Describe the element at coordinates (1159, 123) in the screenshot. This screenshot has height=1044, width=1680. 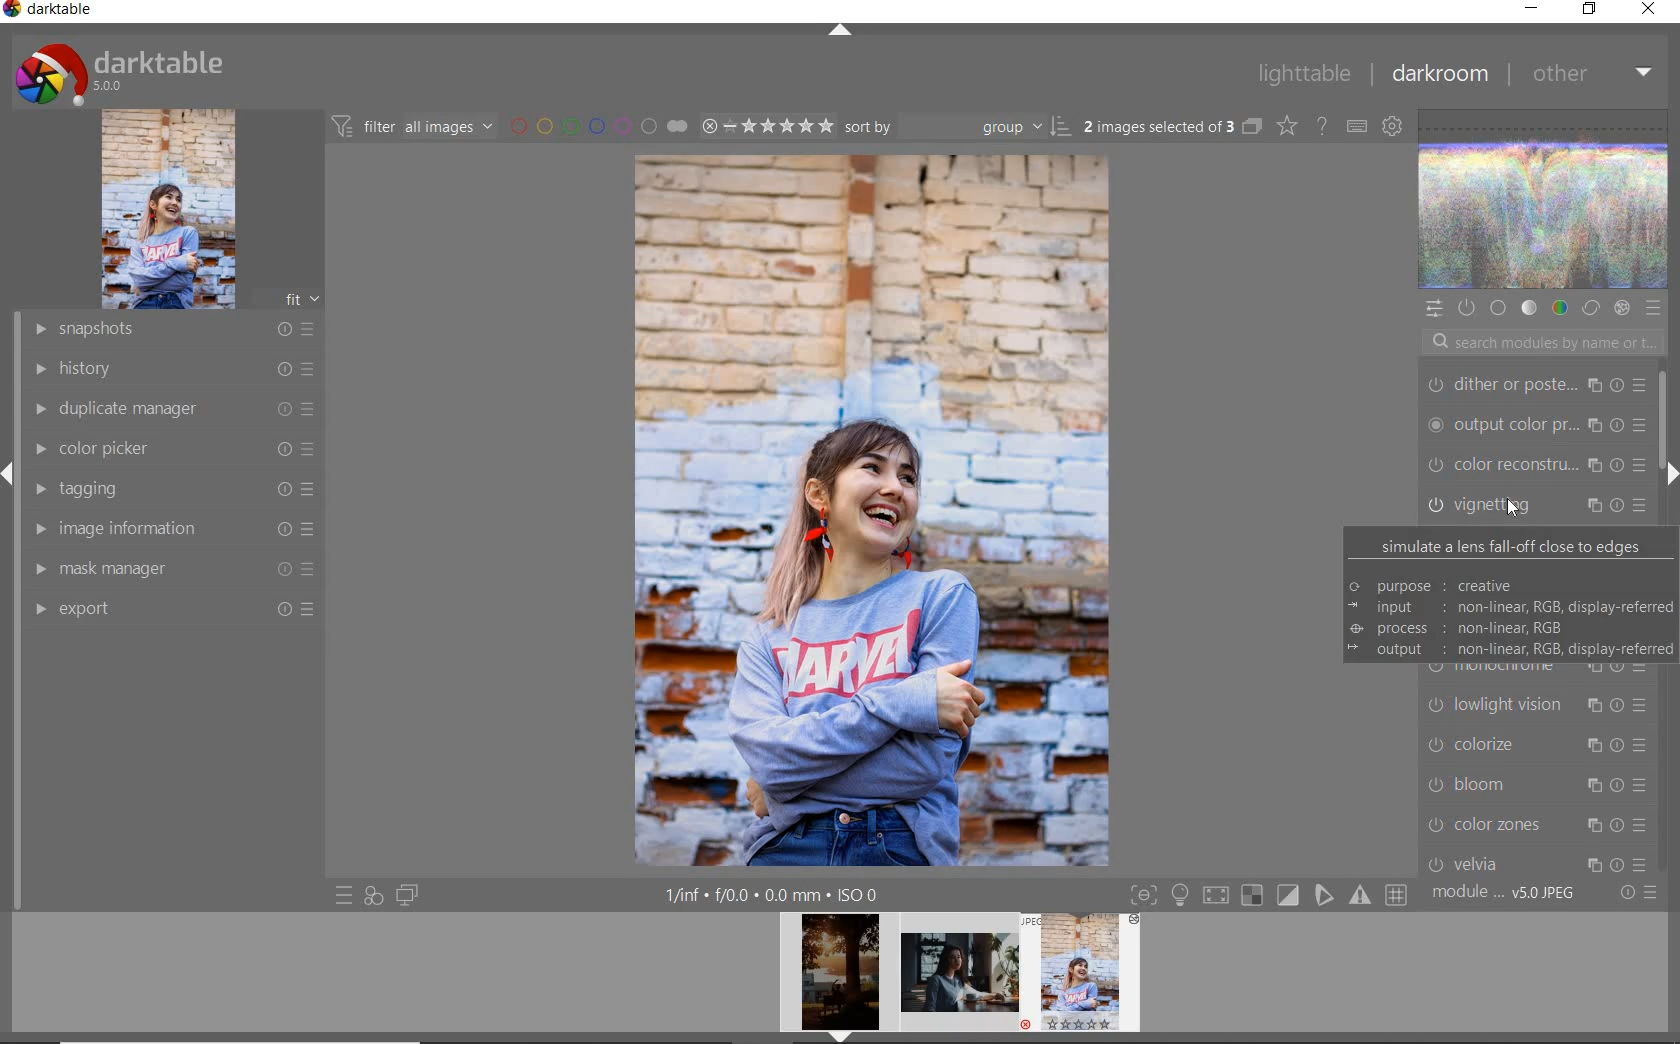
I see `SELECTED IMAGES` at that location.